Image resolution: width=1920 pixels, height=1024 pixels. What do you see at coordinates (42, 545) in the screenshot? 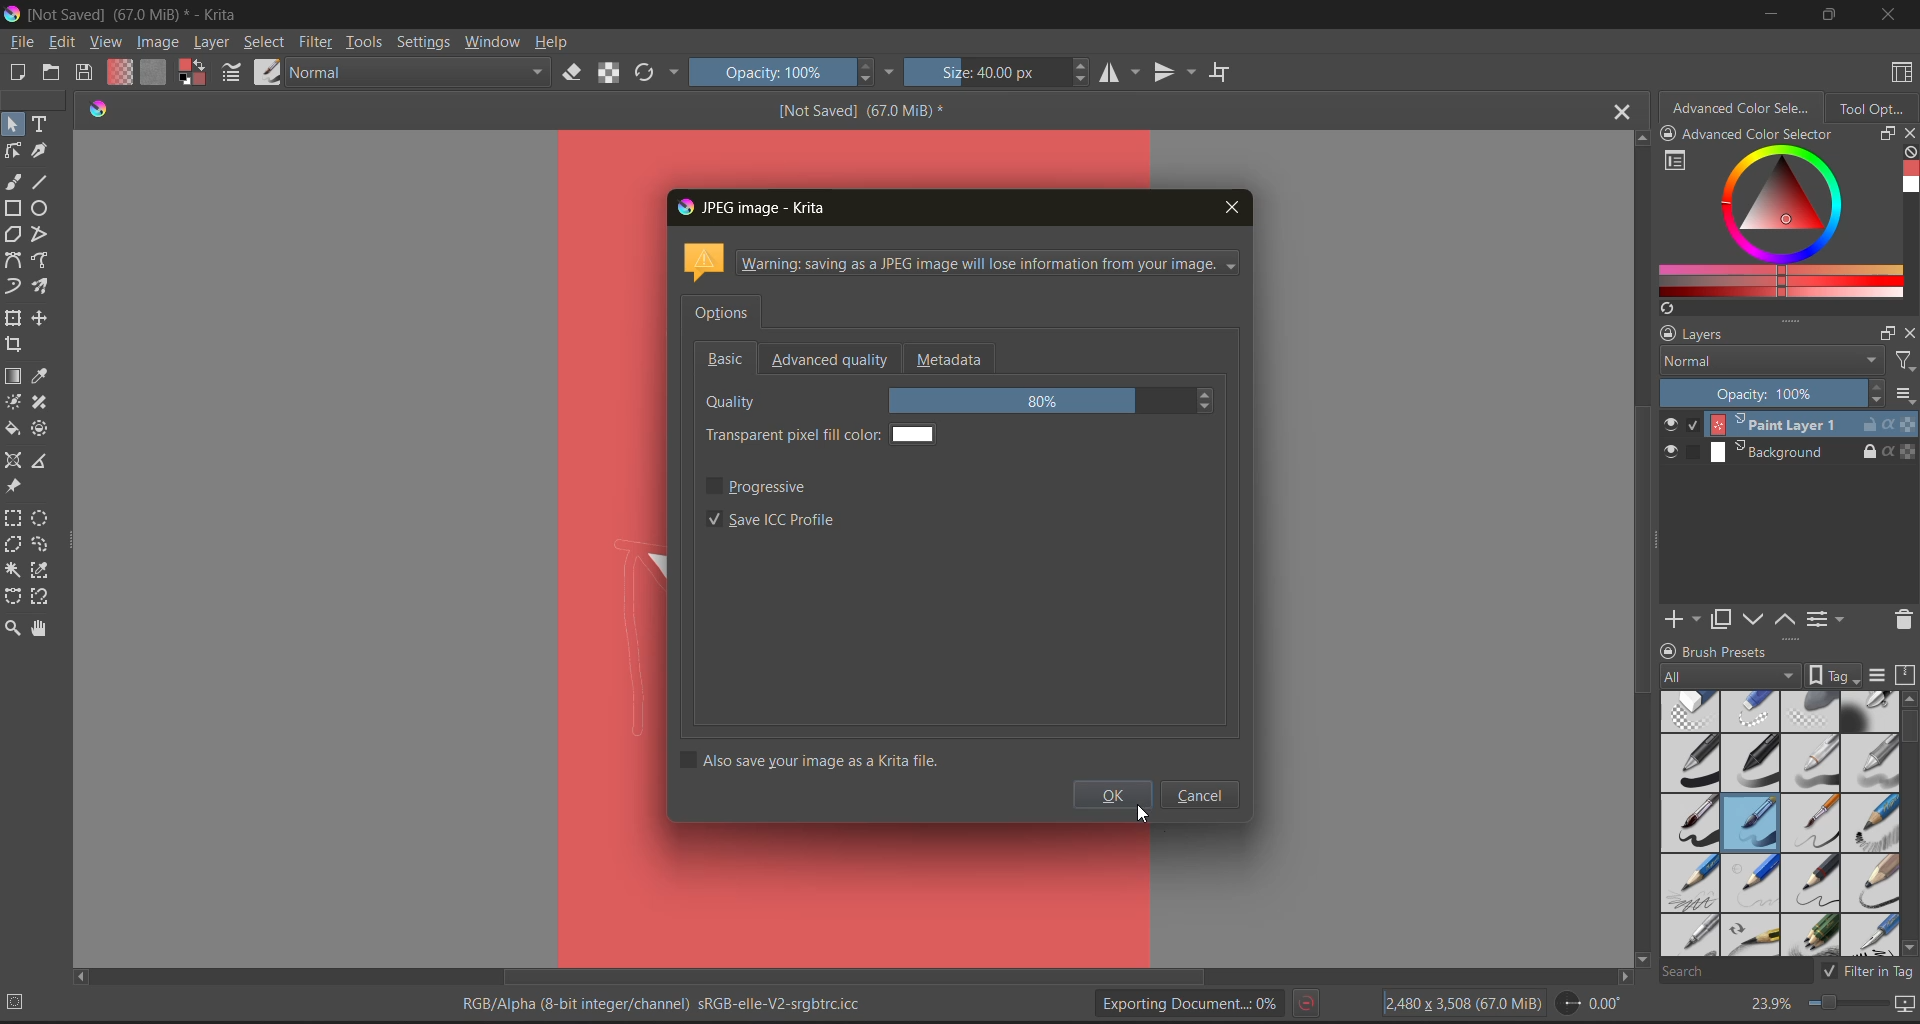
I see `tools` at bounding box center [42, 545].